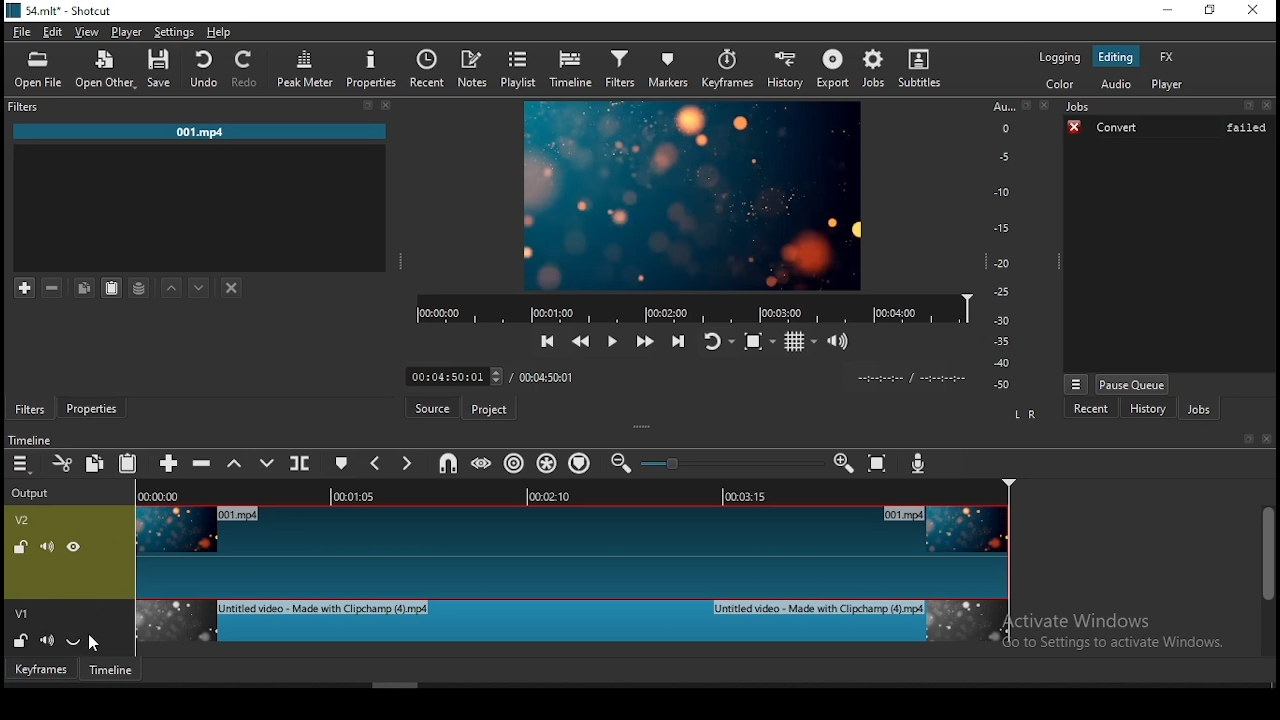  What do you see at coordinates (758, 343) in the screenshot?
I see `toggle zoo` at bounding box center [758, 343].